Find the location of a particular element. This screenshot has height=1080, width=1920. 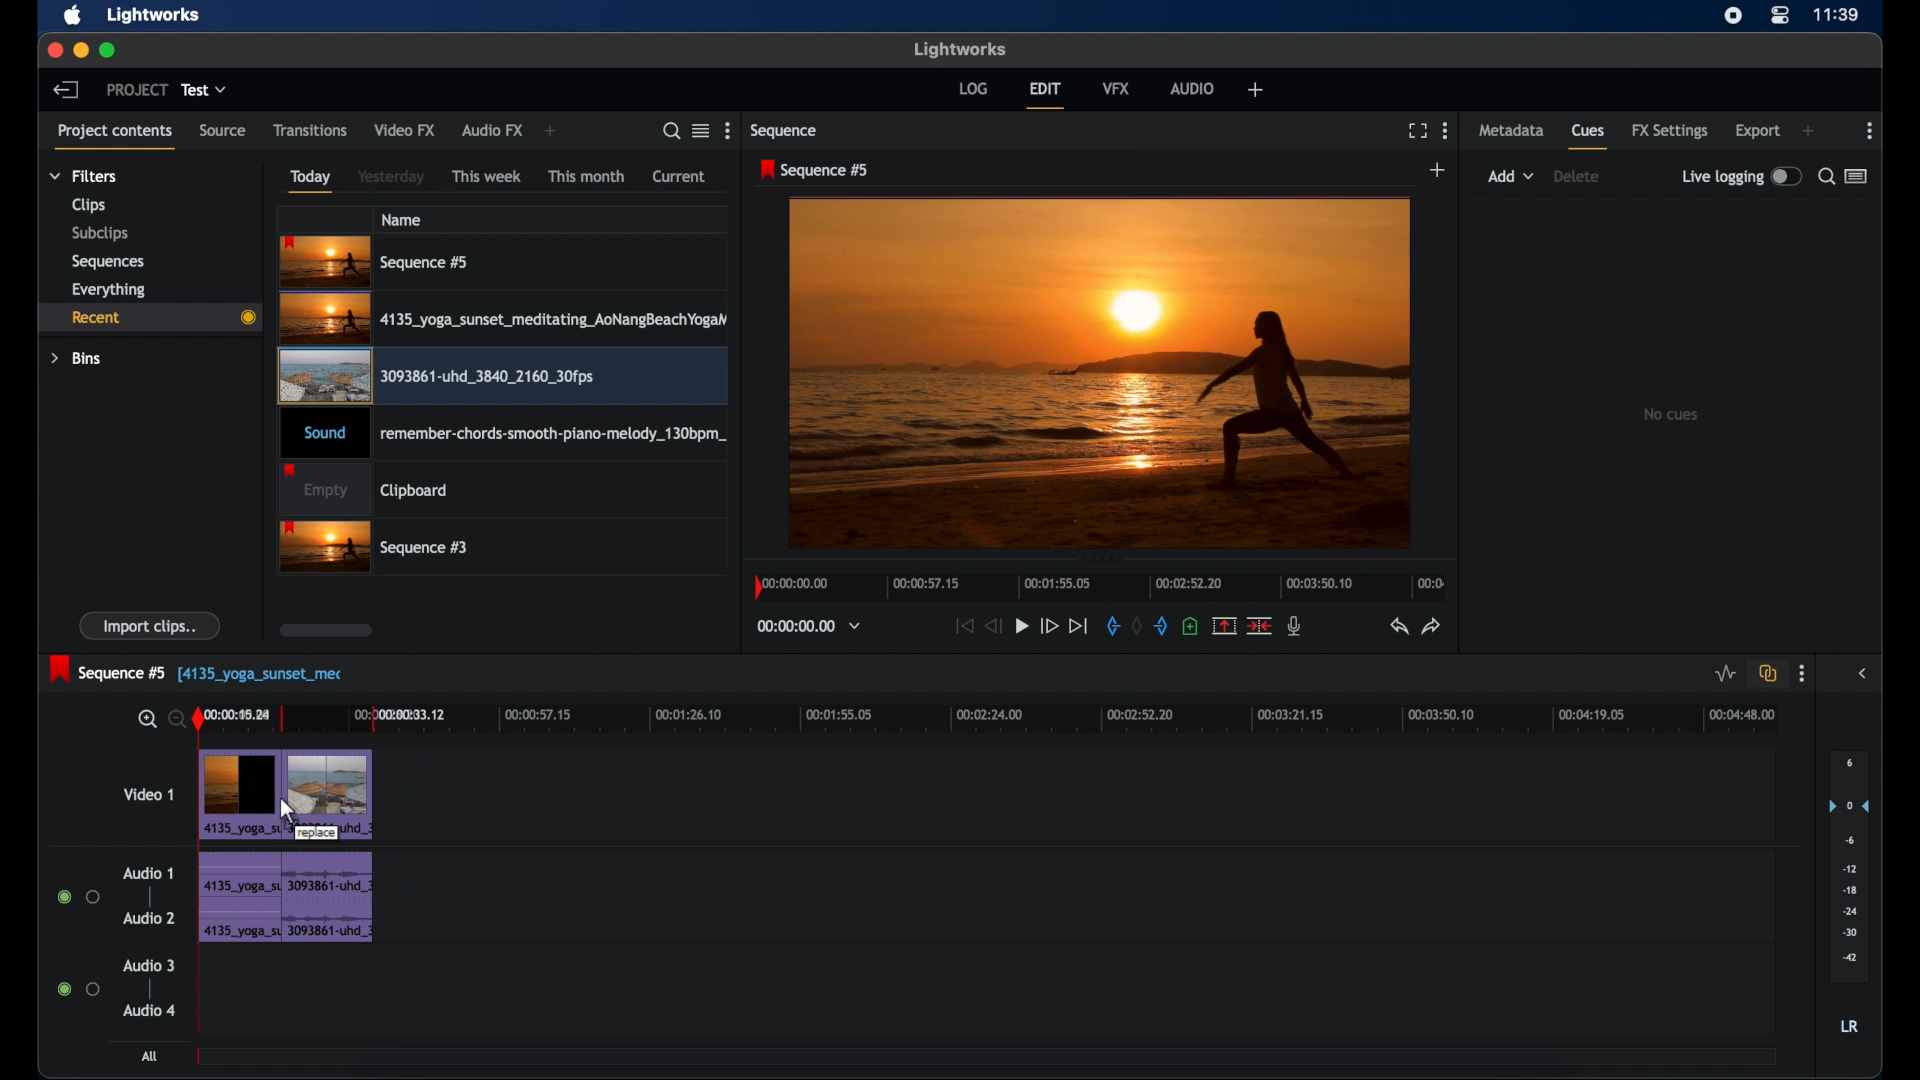

cut is located at coordinates (1259, 625).